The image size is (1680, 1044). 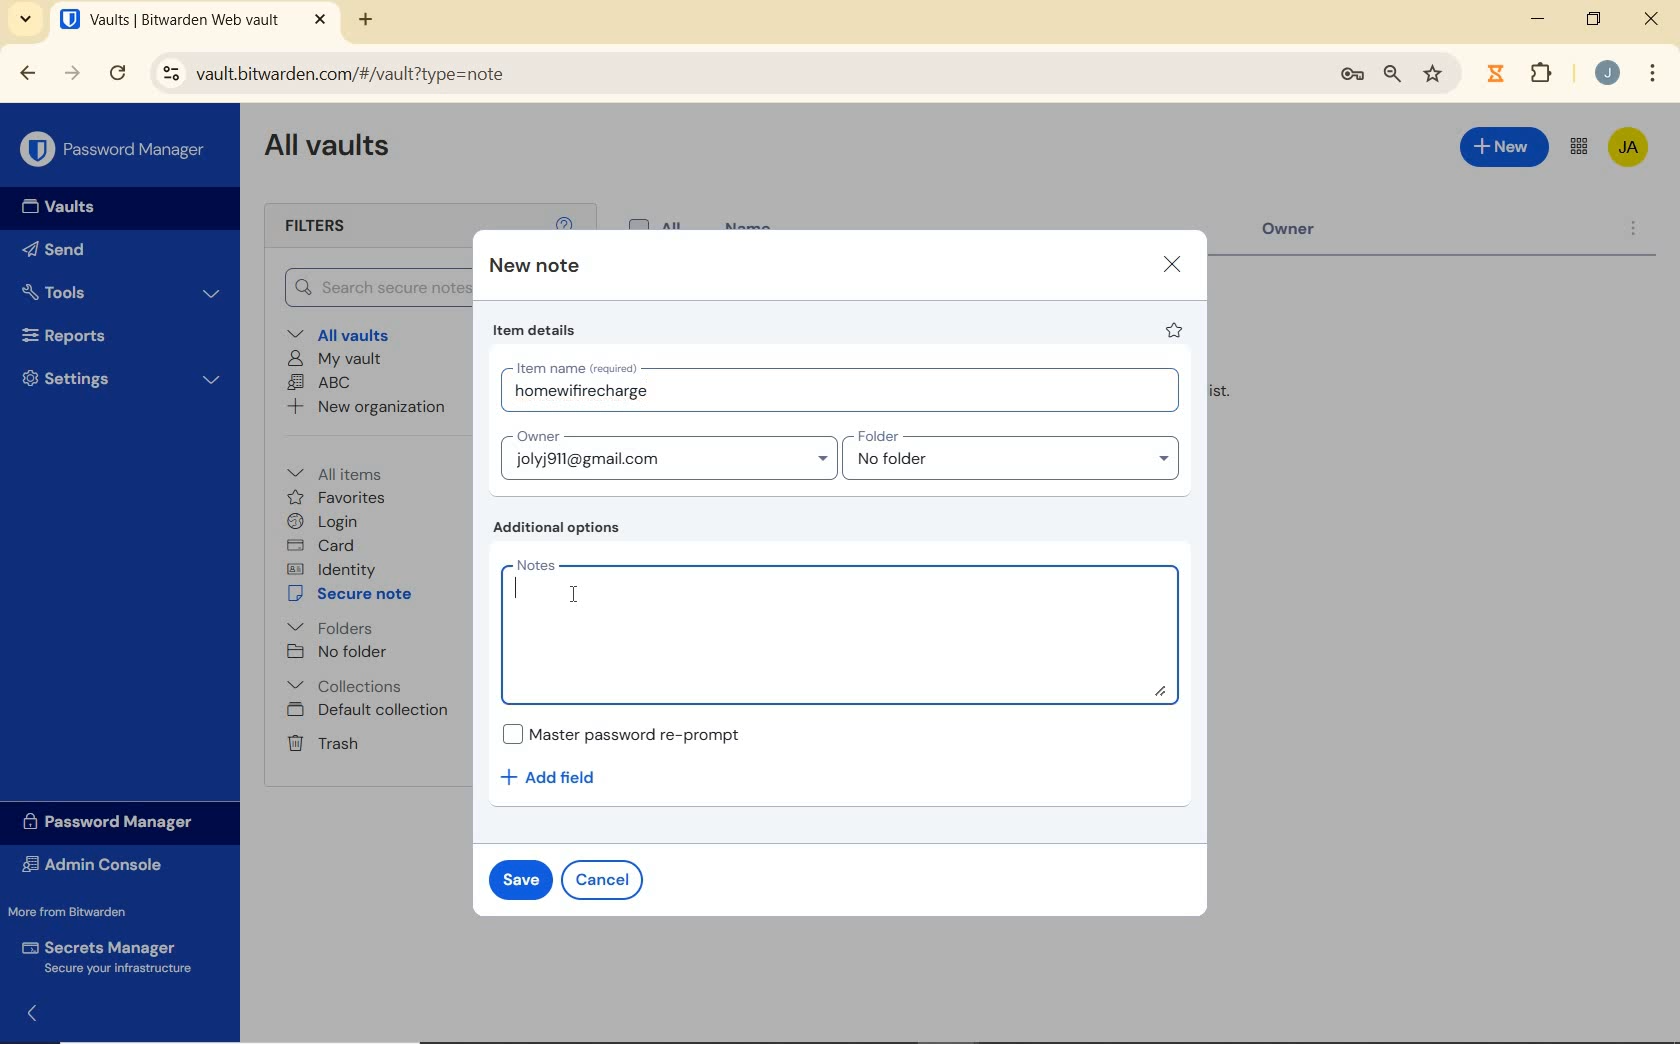 I want to click on item name, so click(x=846, y=390).